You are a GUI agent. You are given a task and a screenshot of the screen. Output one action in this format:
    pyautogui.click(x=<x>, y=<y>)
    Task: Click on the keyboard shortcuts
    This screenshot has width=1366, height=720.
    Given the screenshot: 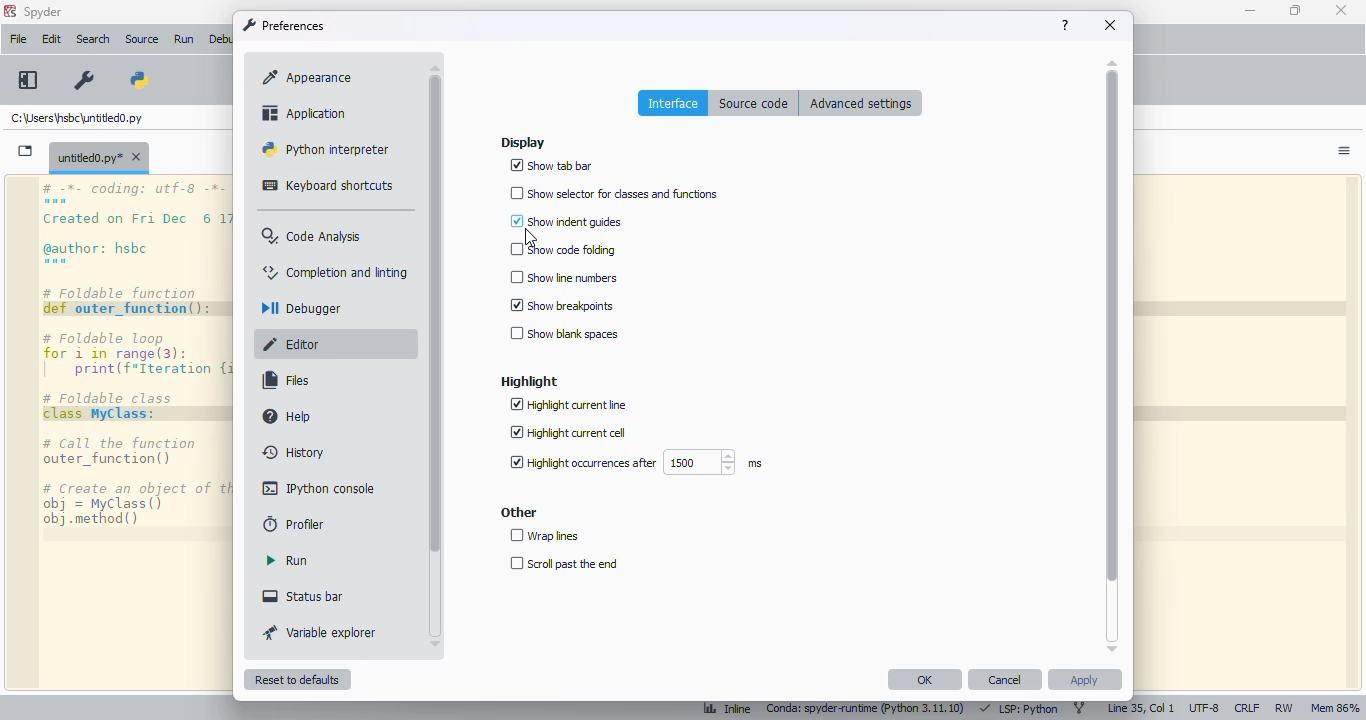 What is the action you would take?
    pyautogui.click(x=328, y=185)
    